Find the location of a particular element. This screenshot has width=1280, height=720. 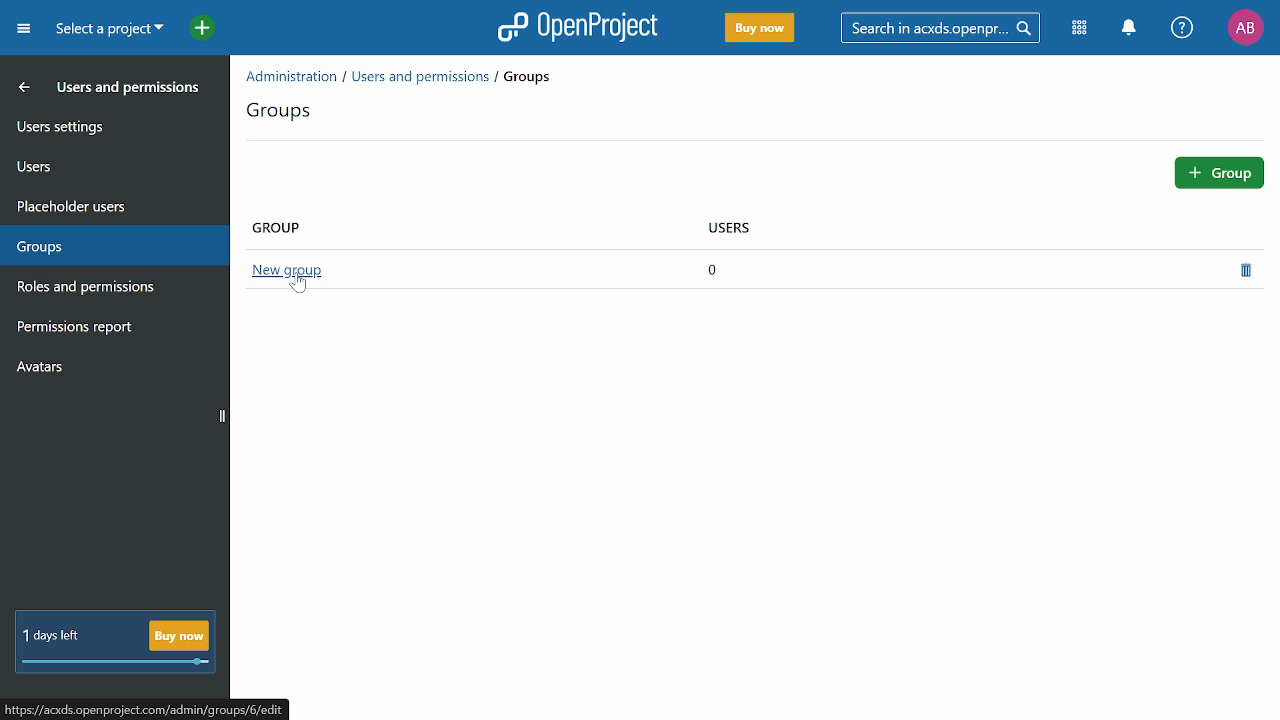

Expand project menu is located at coordinates (23, 28).